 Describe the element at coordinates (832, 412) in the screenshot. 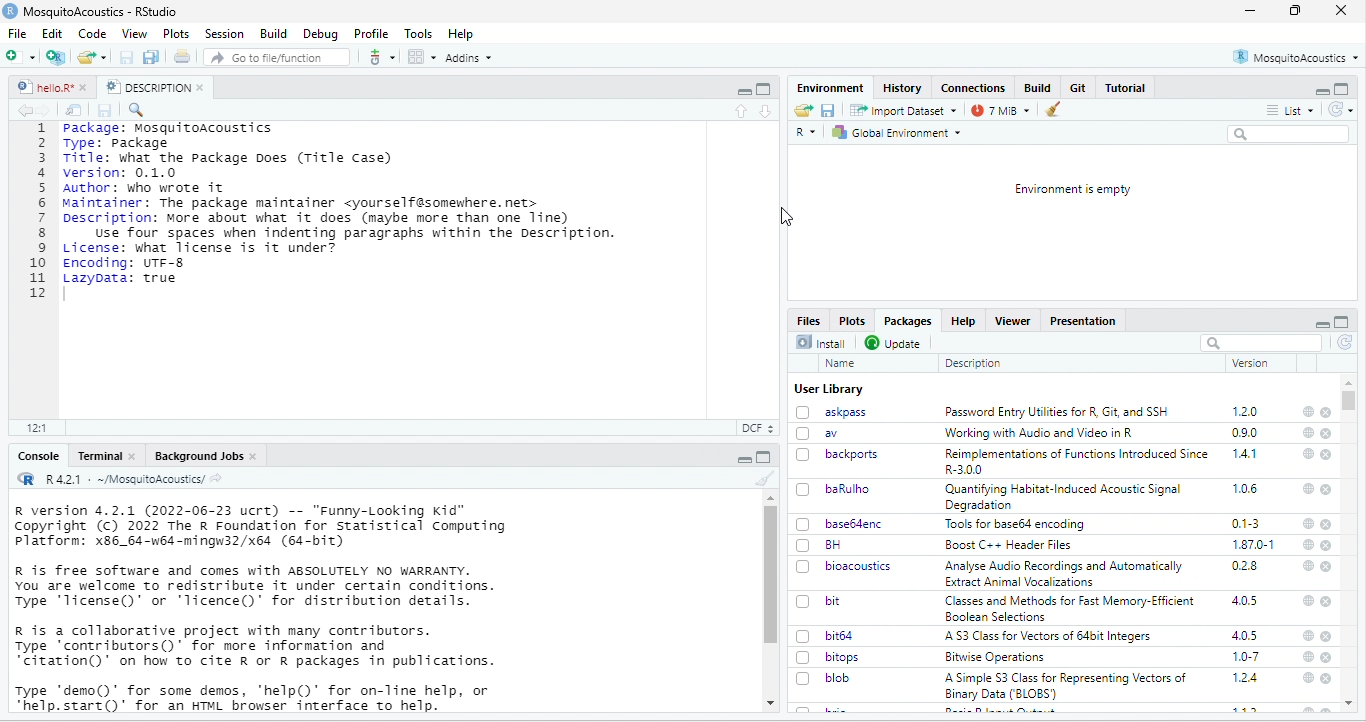

I see `askpass` at that location.